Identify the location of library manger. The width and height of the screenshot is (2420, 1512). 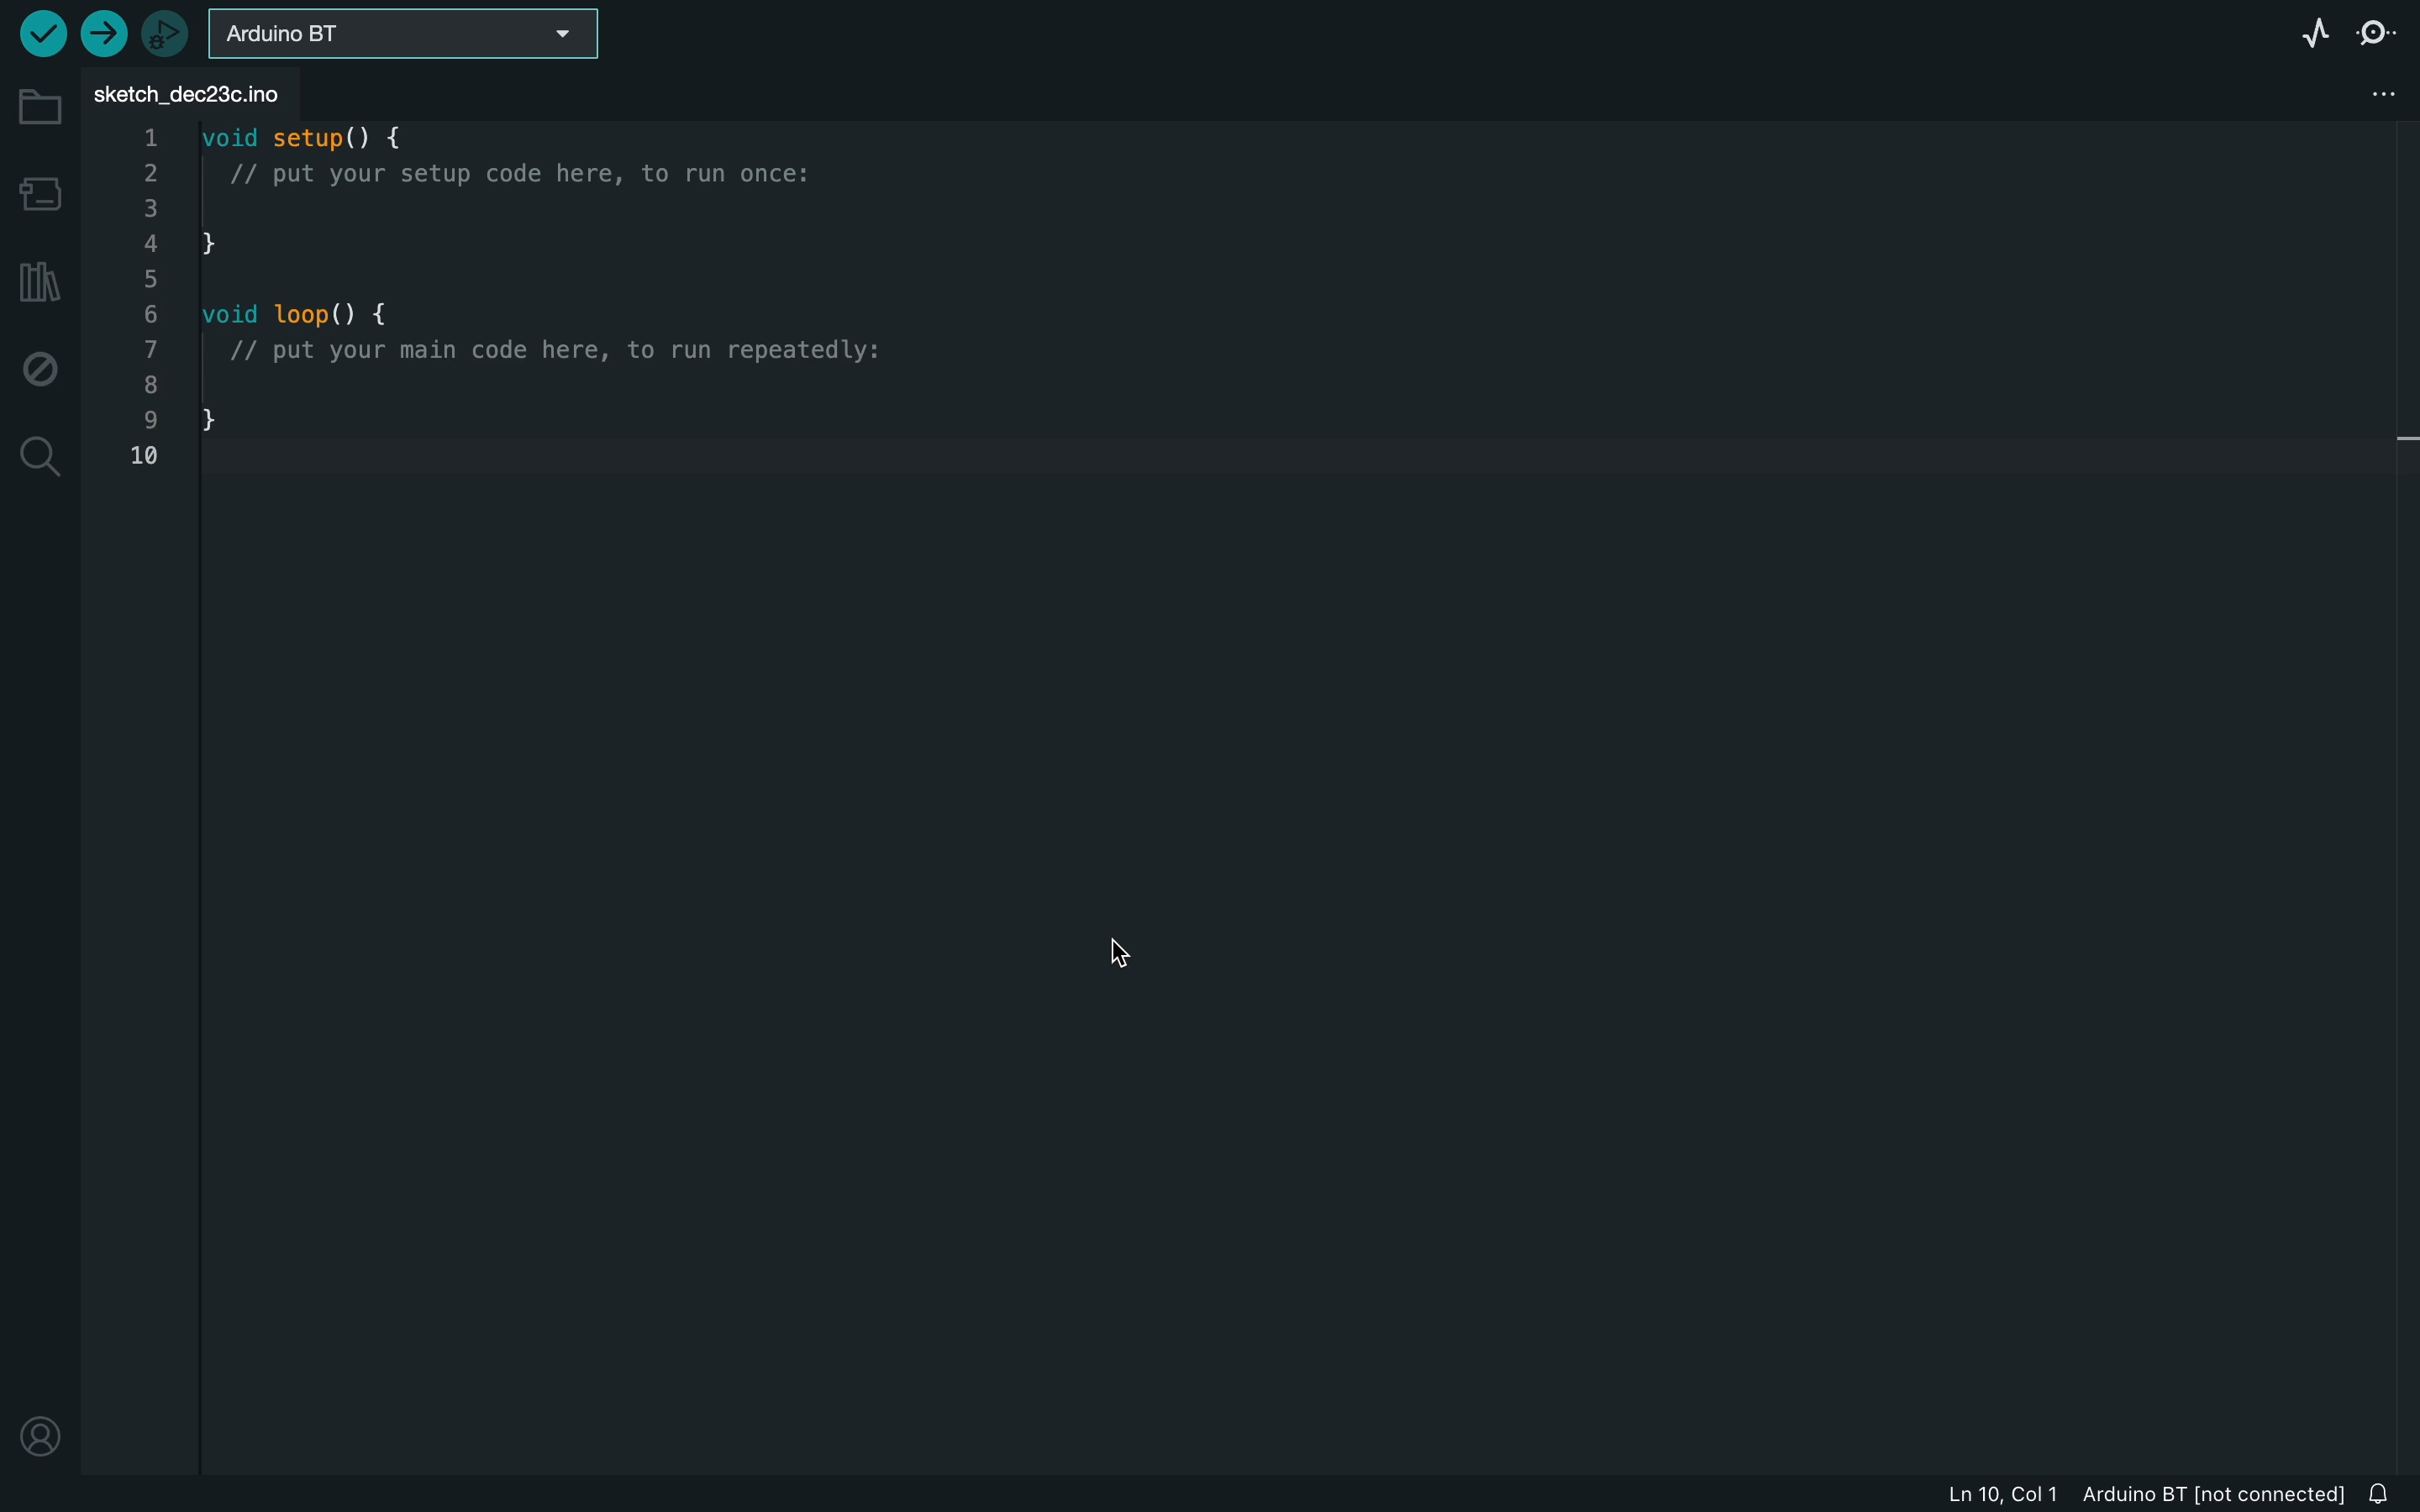
(37, 282).